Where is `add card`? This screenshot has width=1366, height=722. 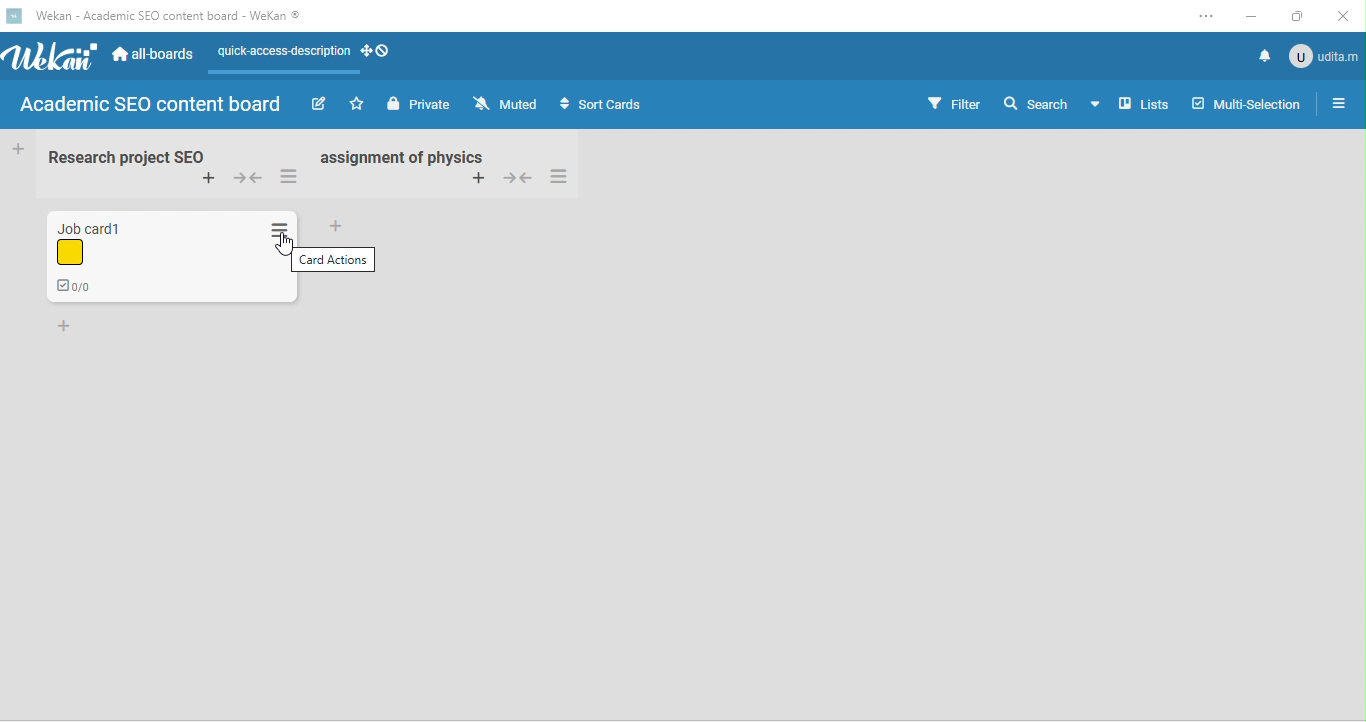 add card is located at coordinates (479, 183).